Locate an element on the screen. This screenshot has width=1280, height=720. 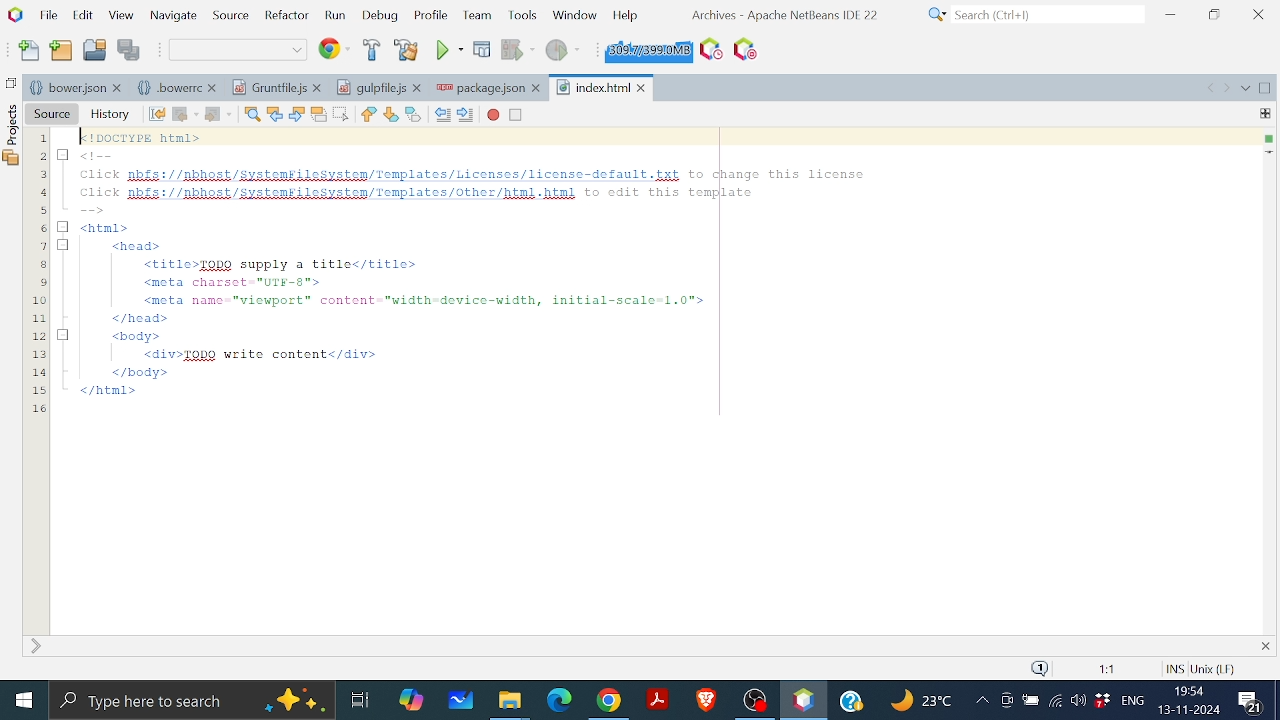
Profile is located at coordinates (429, 17).